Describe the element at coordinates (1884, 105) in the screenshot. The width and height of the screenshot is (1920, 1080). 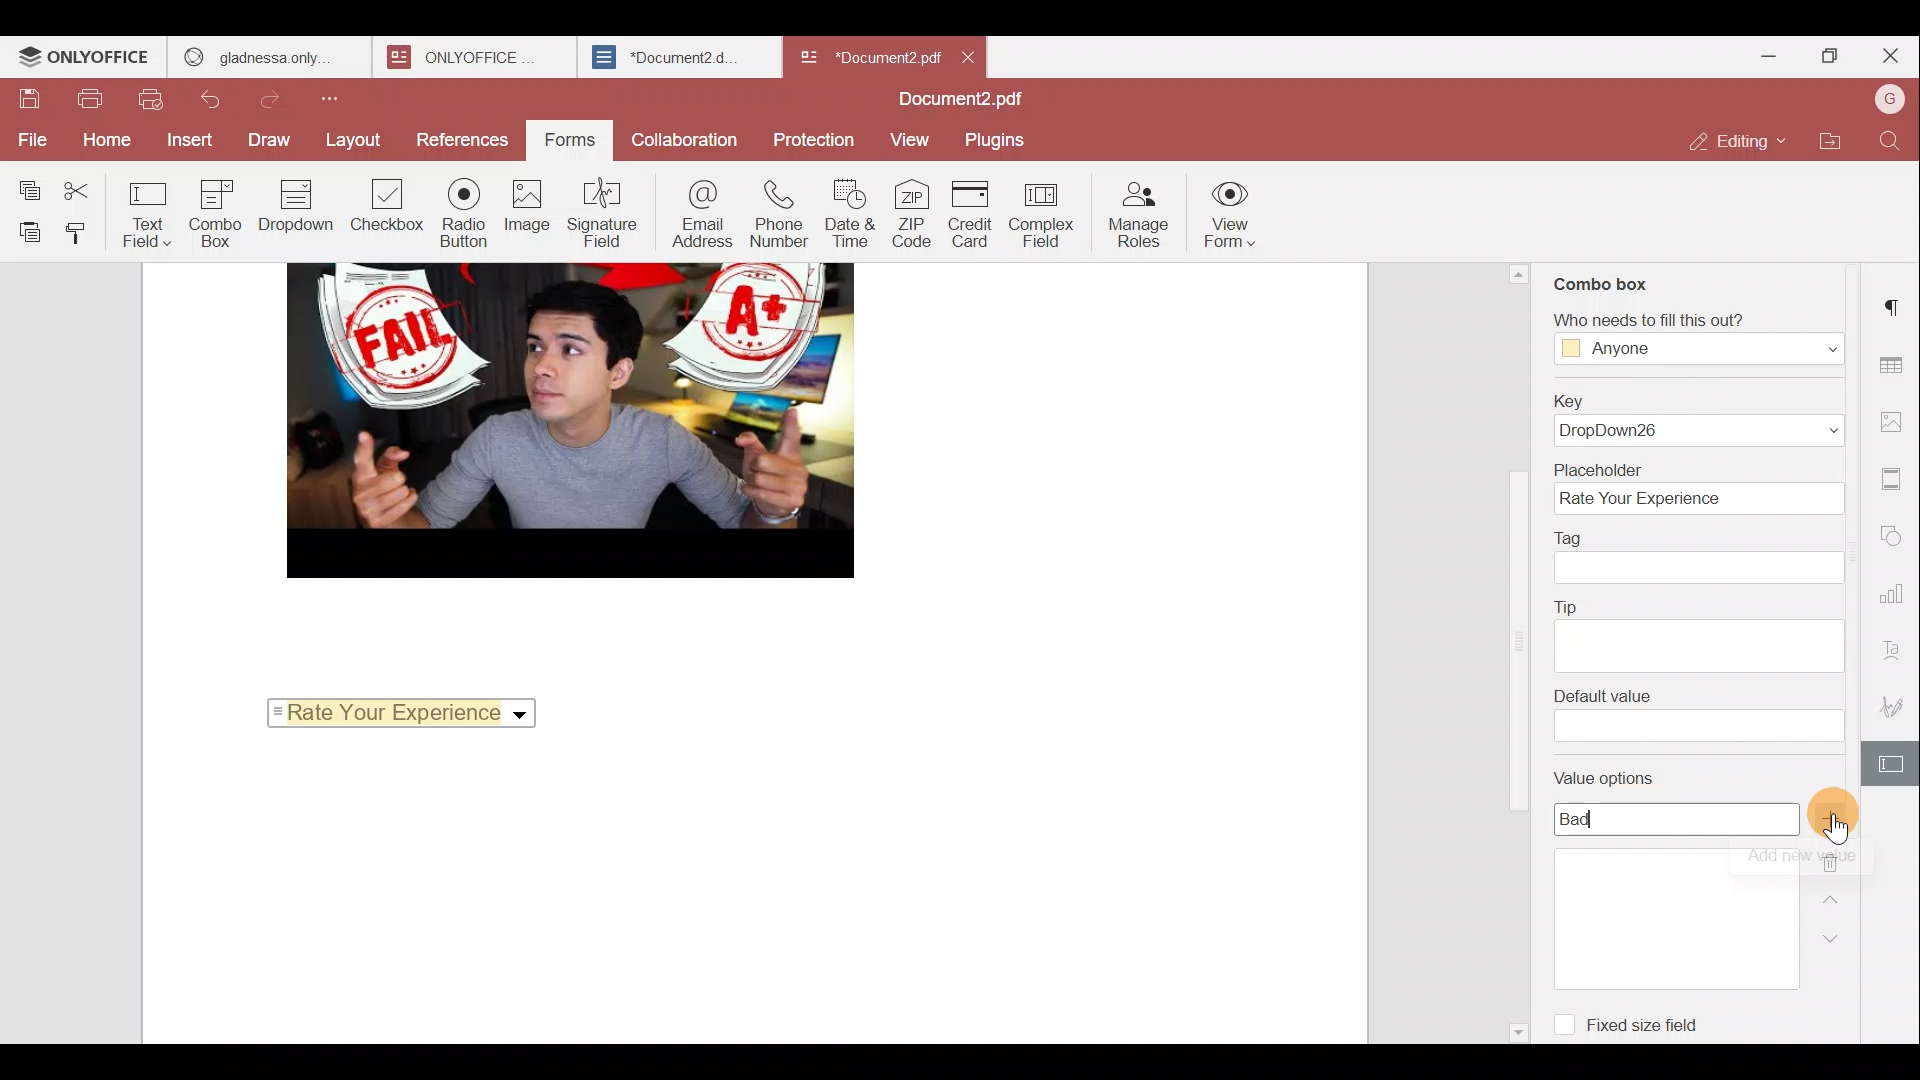
I see `Account name` at that location.